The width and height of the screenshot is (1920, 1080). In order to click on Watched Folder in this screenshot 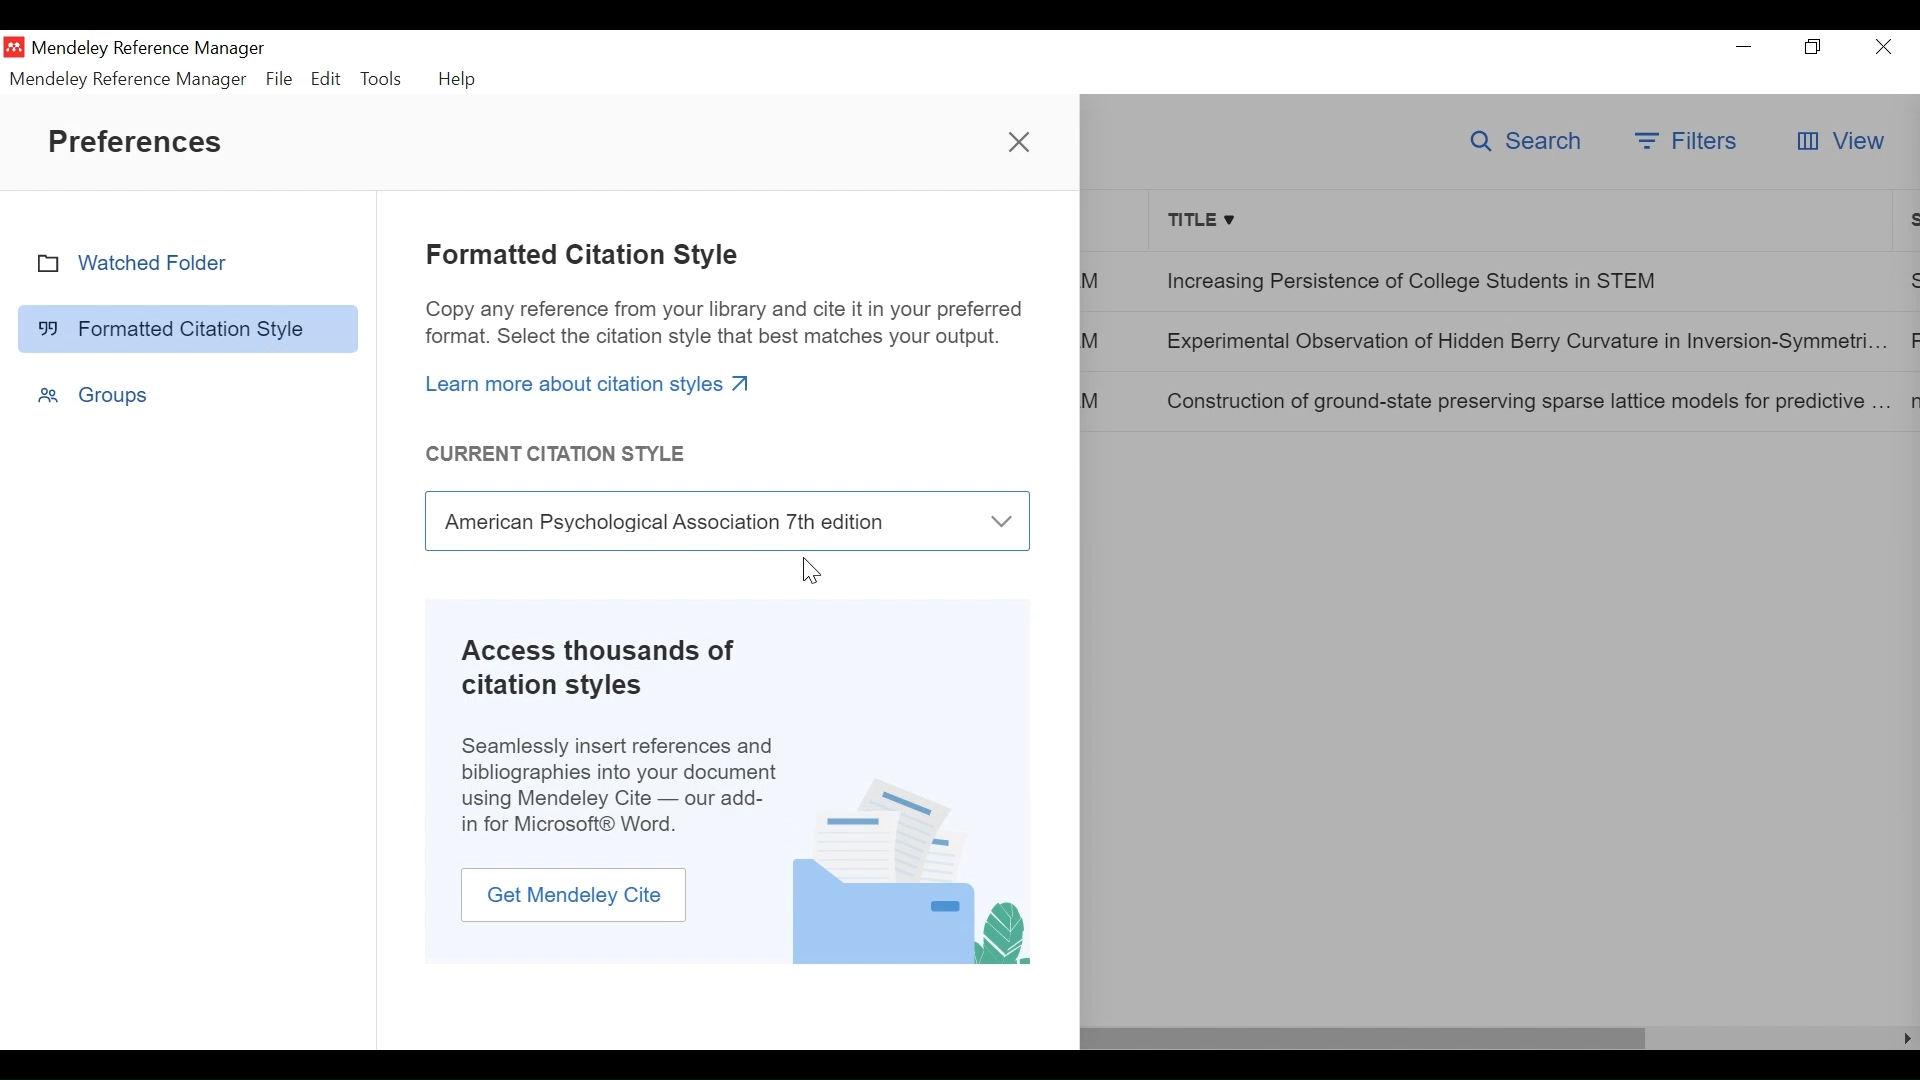, I will do `click(188, 263)`.